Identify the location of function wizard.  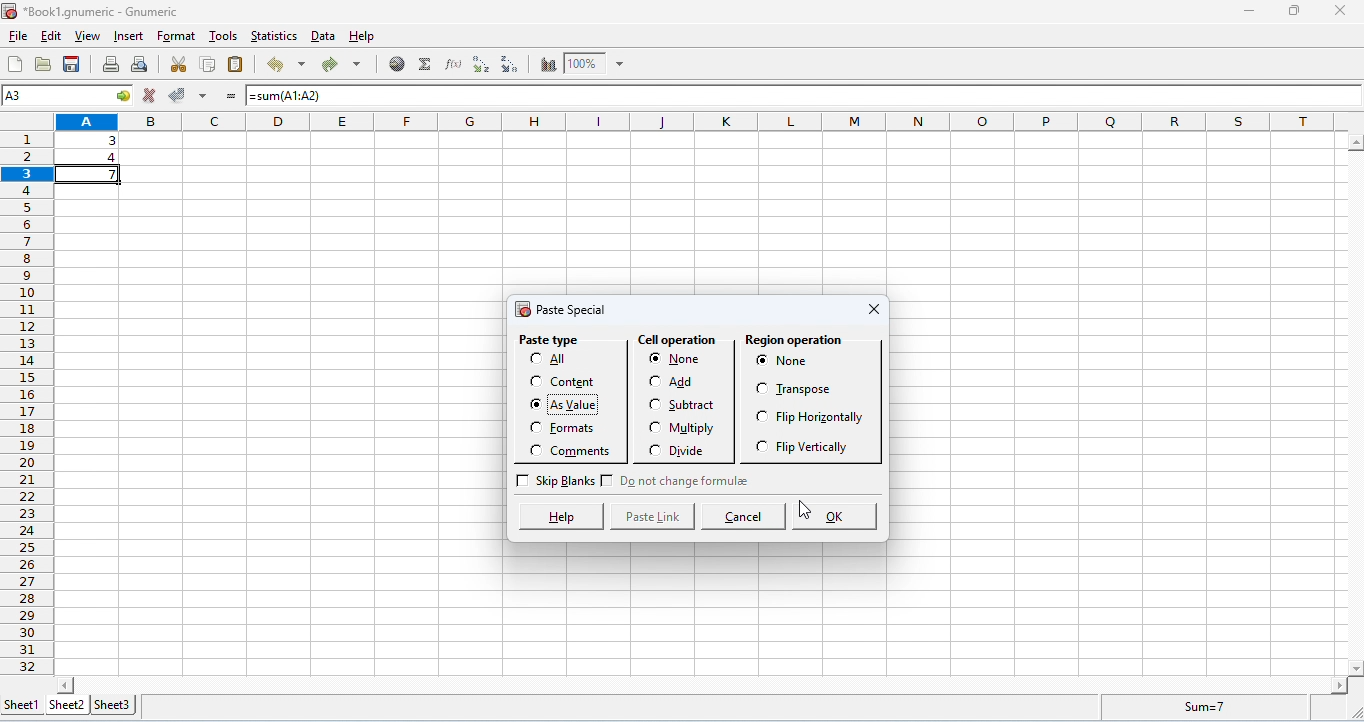
(452, 64).